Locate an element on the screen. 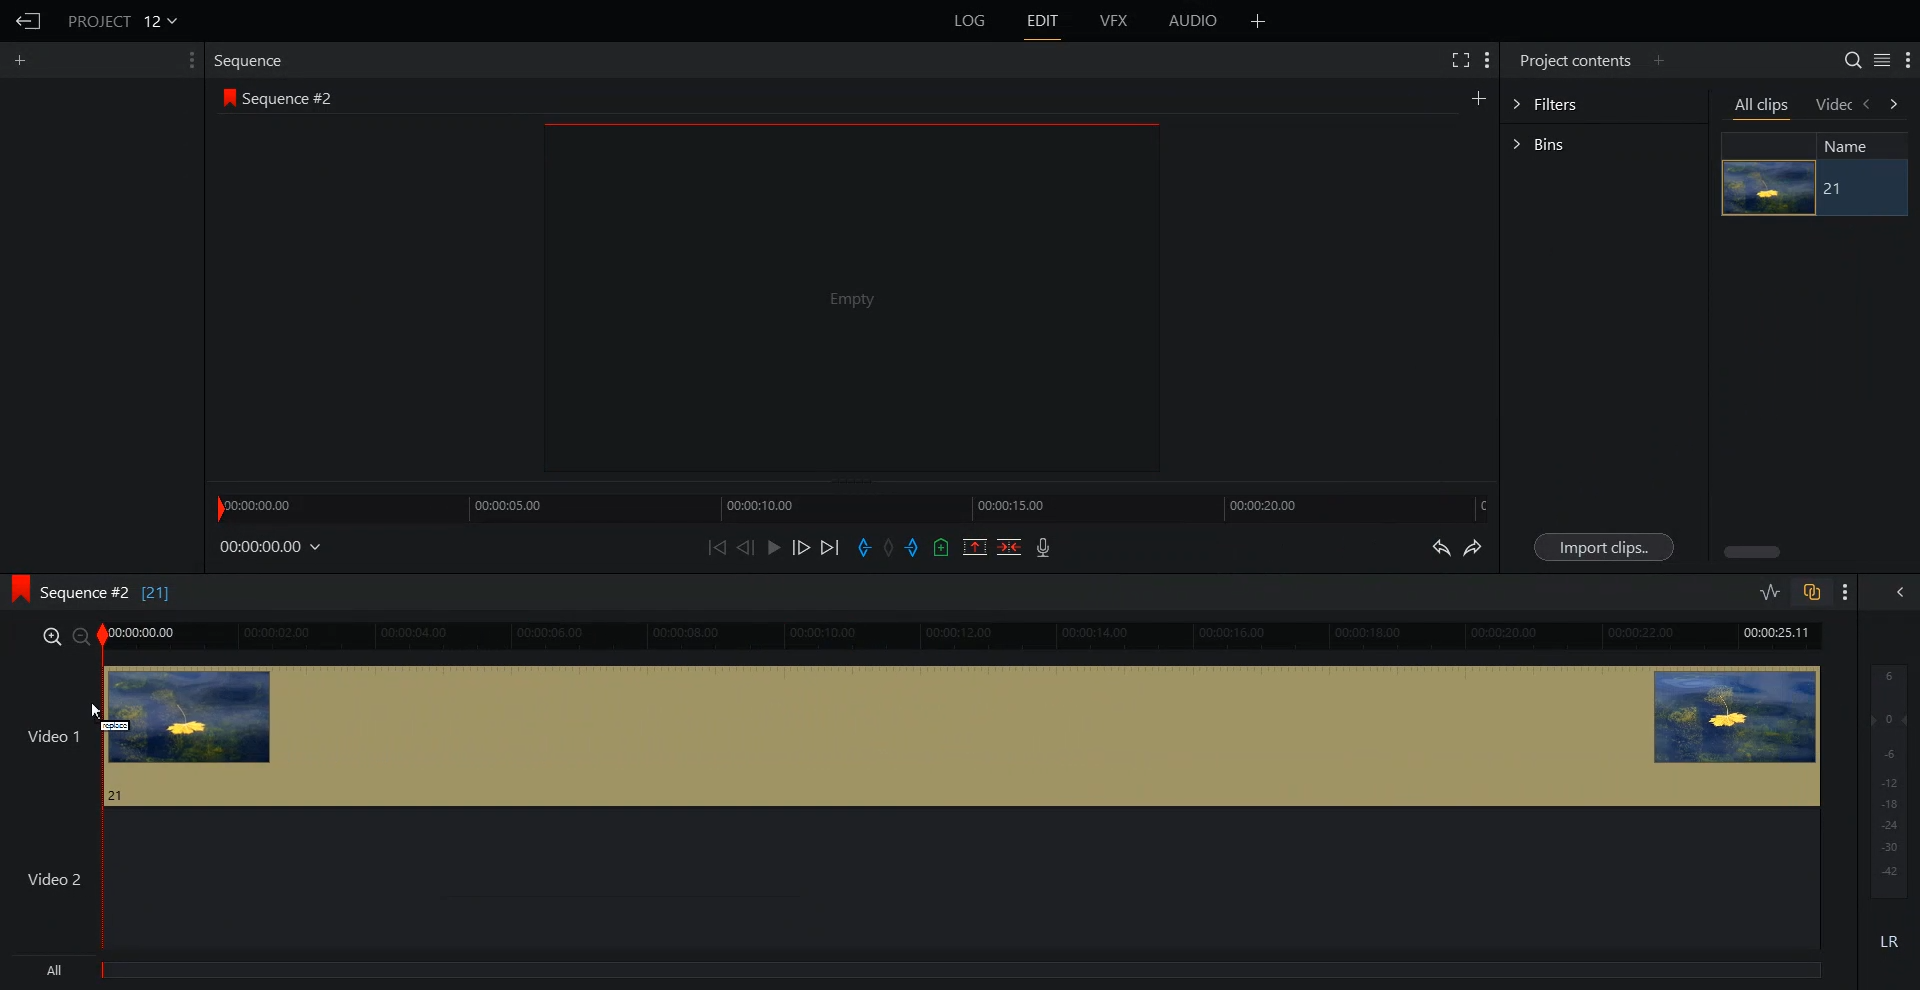  Sequence 2 is located at coordinates (289, 99).